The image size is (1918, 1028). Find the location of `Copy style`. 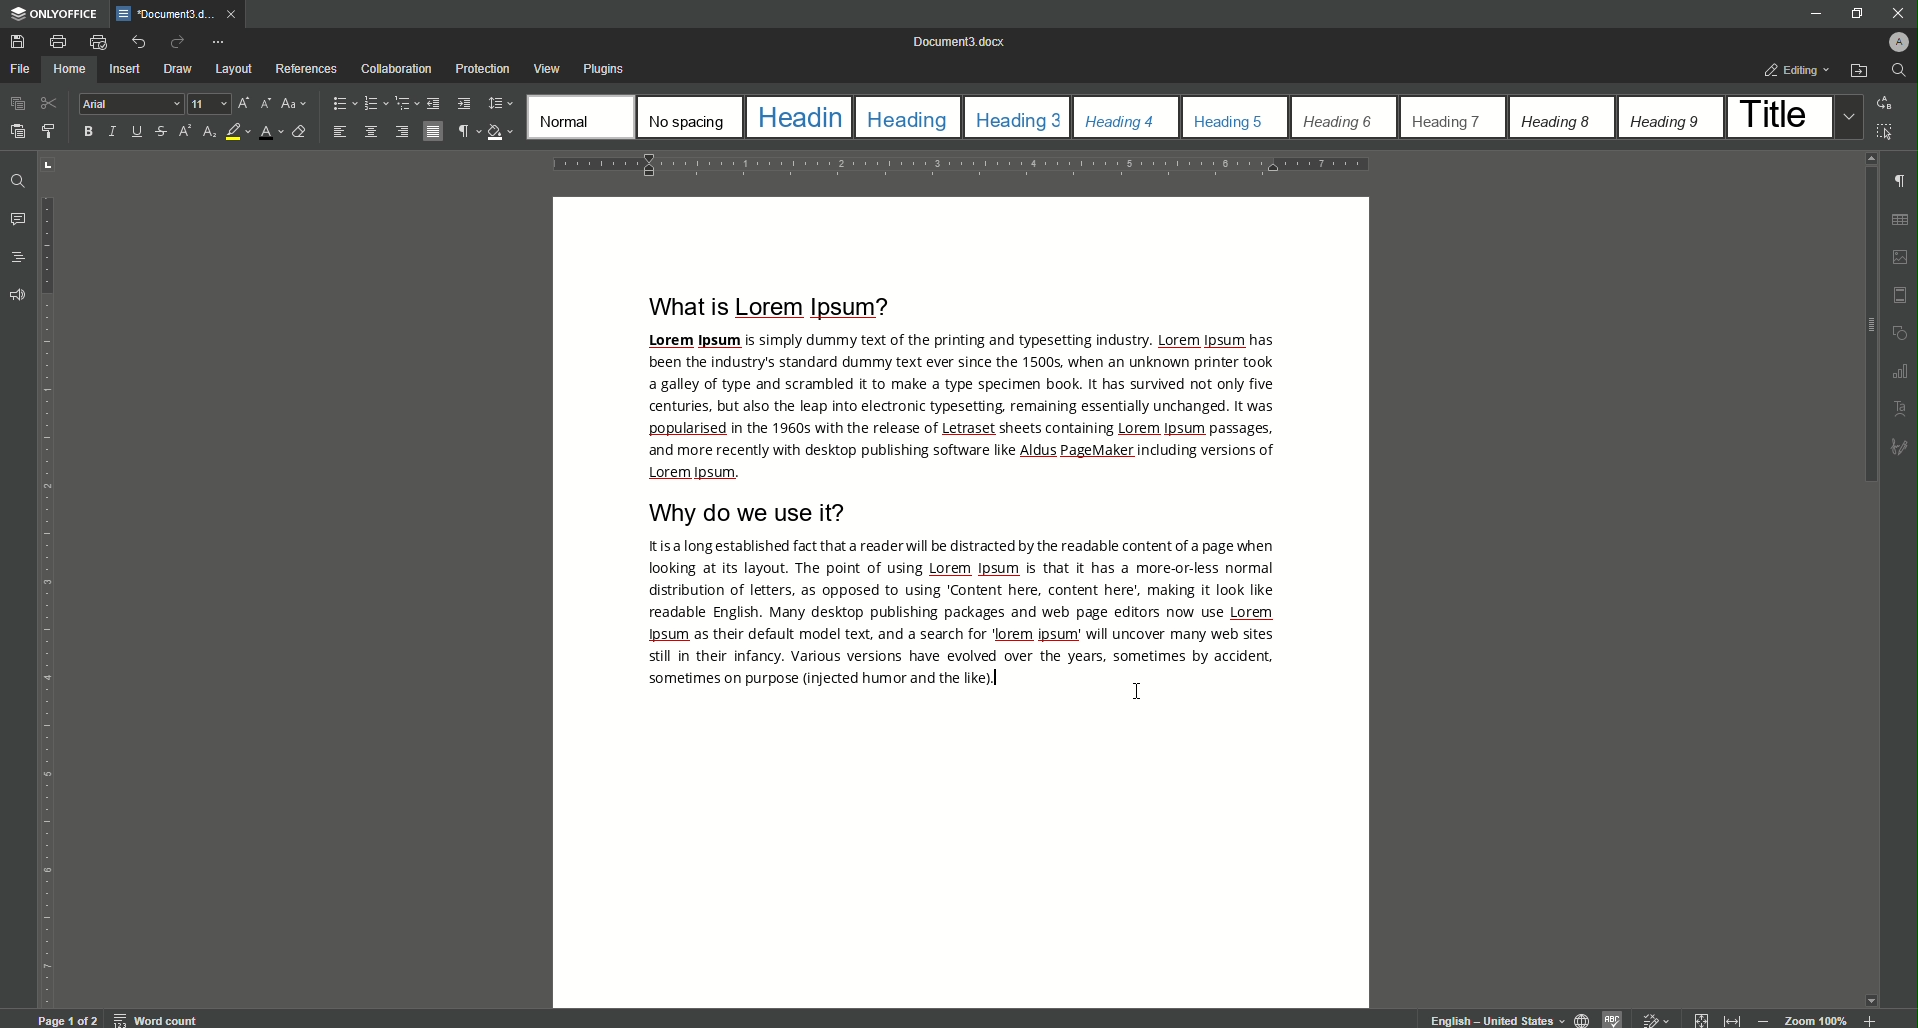

Copy style is located at coordinates (51, 132).